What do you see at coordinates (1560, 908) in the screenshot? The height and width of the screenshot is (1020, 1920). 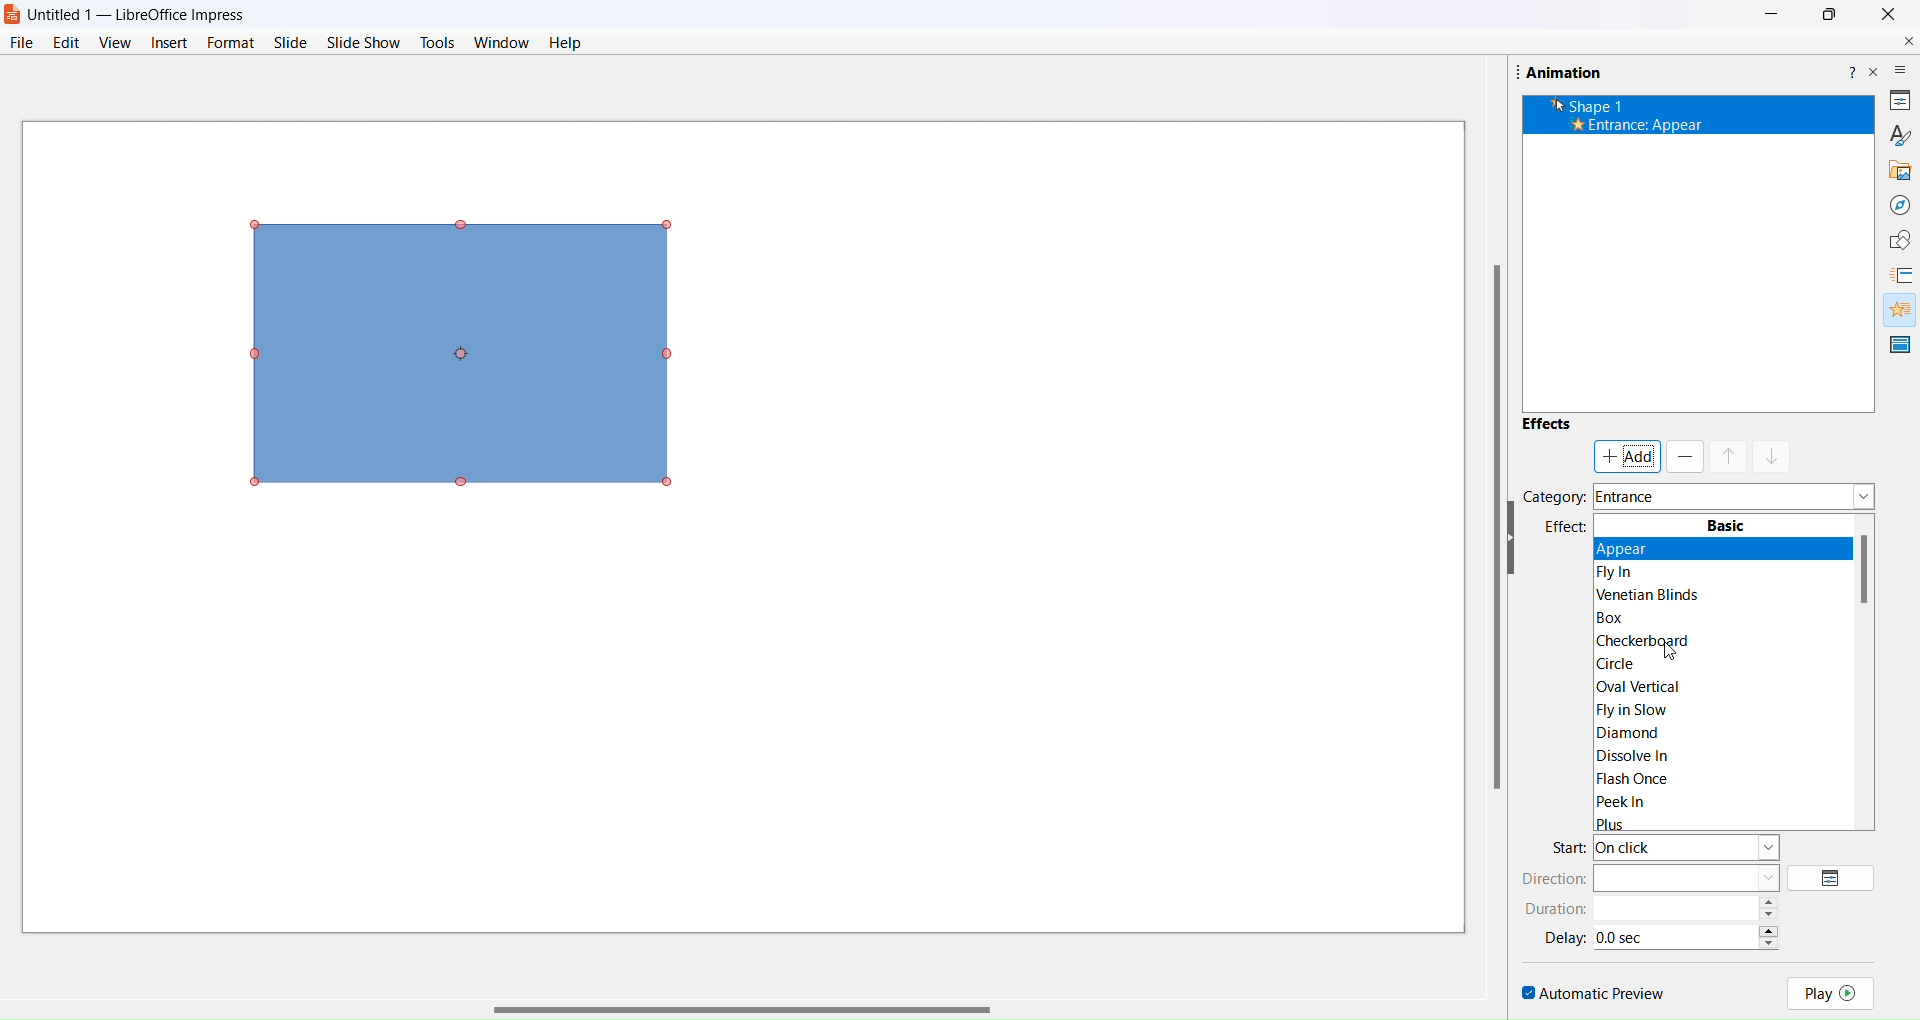 I see `duration` at bounding box center [1560, 908].